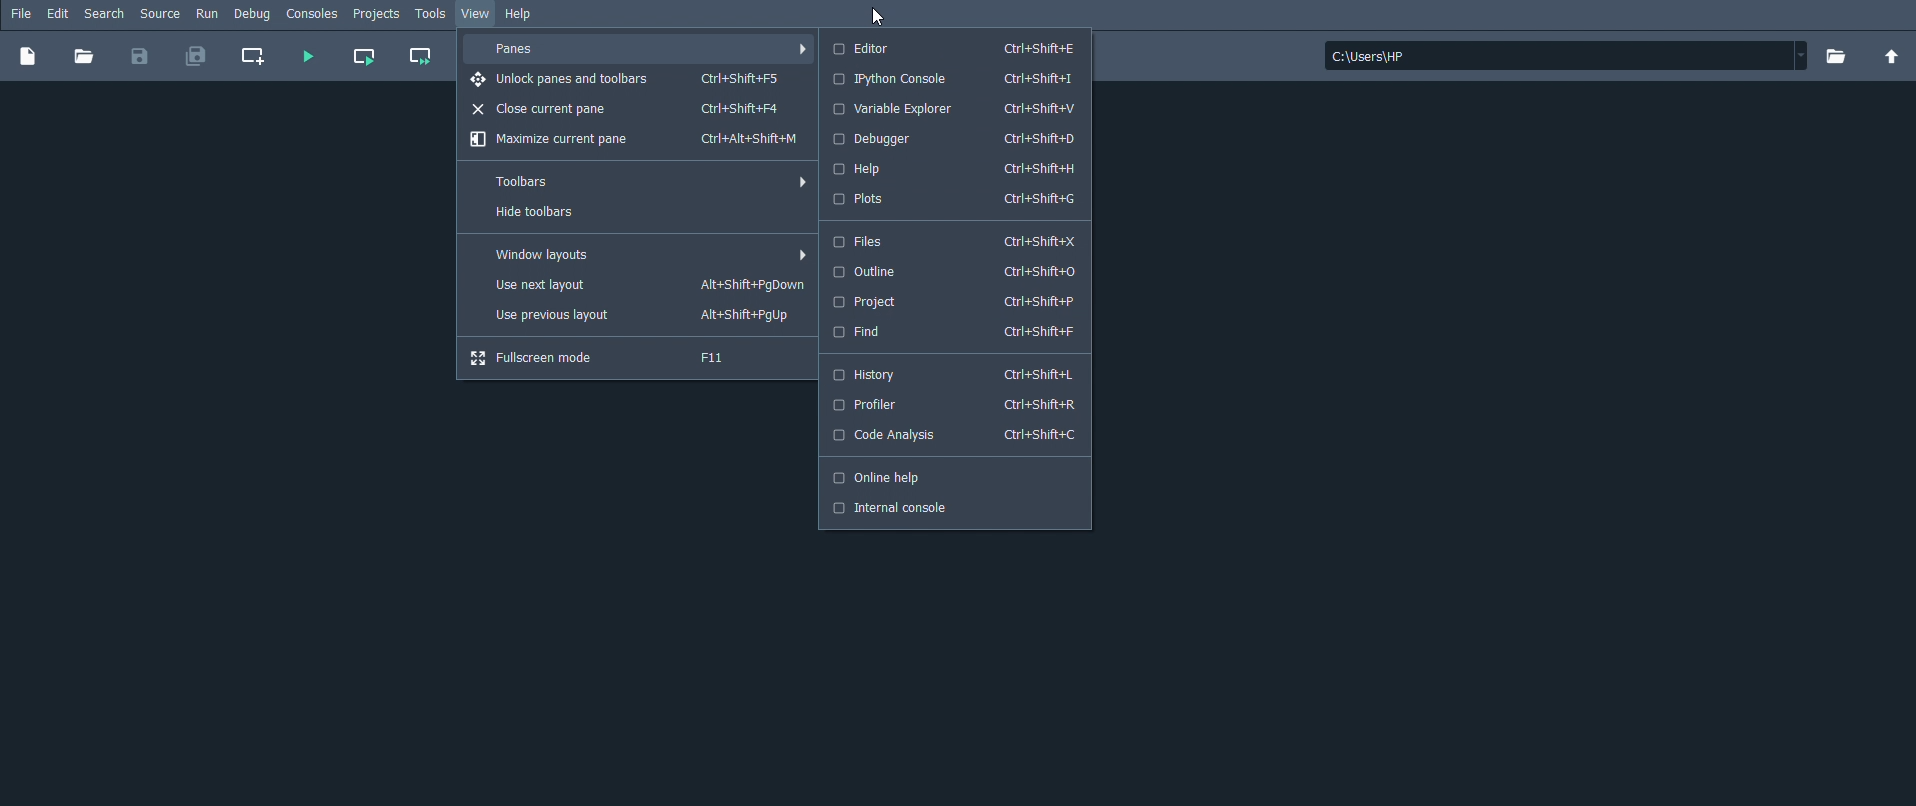 This screenshot has width=1916, height=806. Describe the element at coordinates (420, 57) in the screenshot. I see `Run current cell and go to the next one` at that location.